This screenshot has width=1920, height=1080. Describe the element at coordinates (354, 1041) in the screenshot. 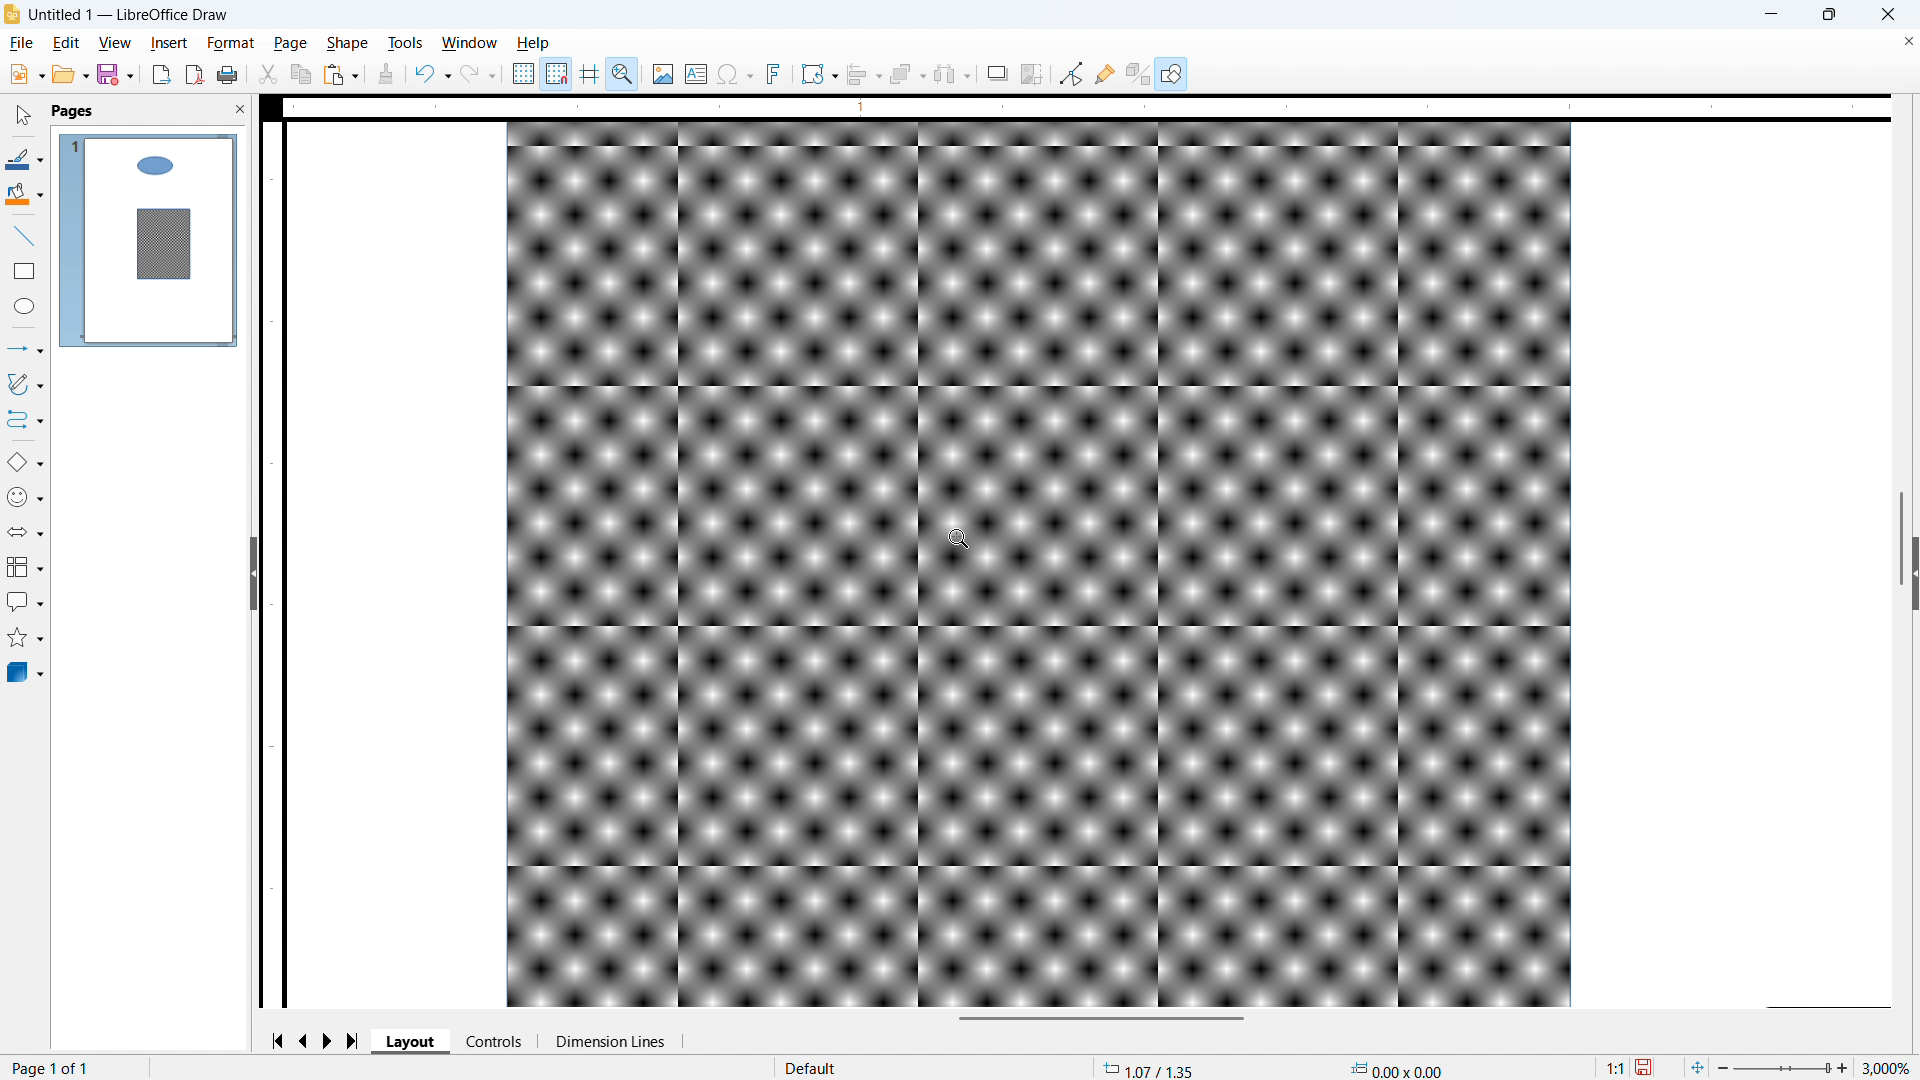

I see `Go to last page ` at that location.